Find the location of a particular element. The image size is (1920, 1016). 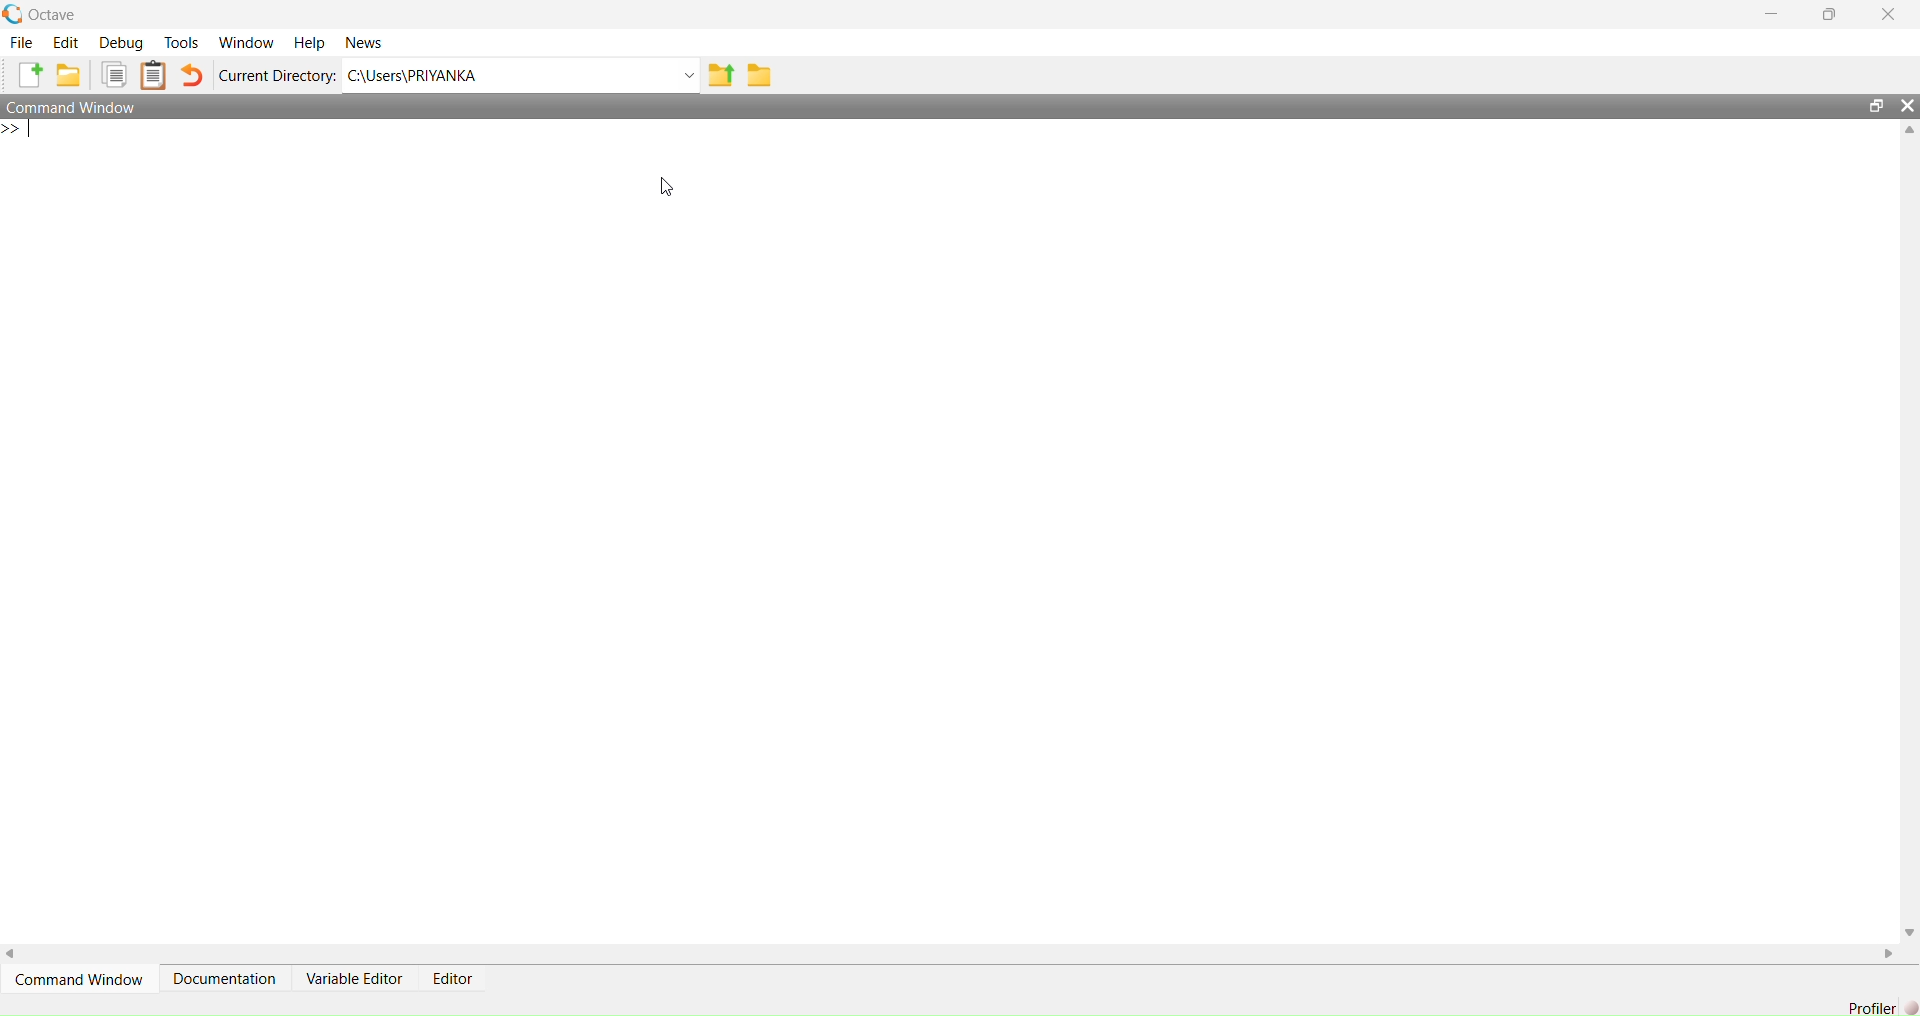

Edit is located at coordinates (66, 43).